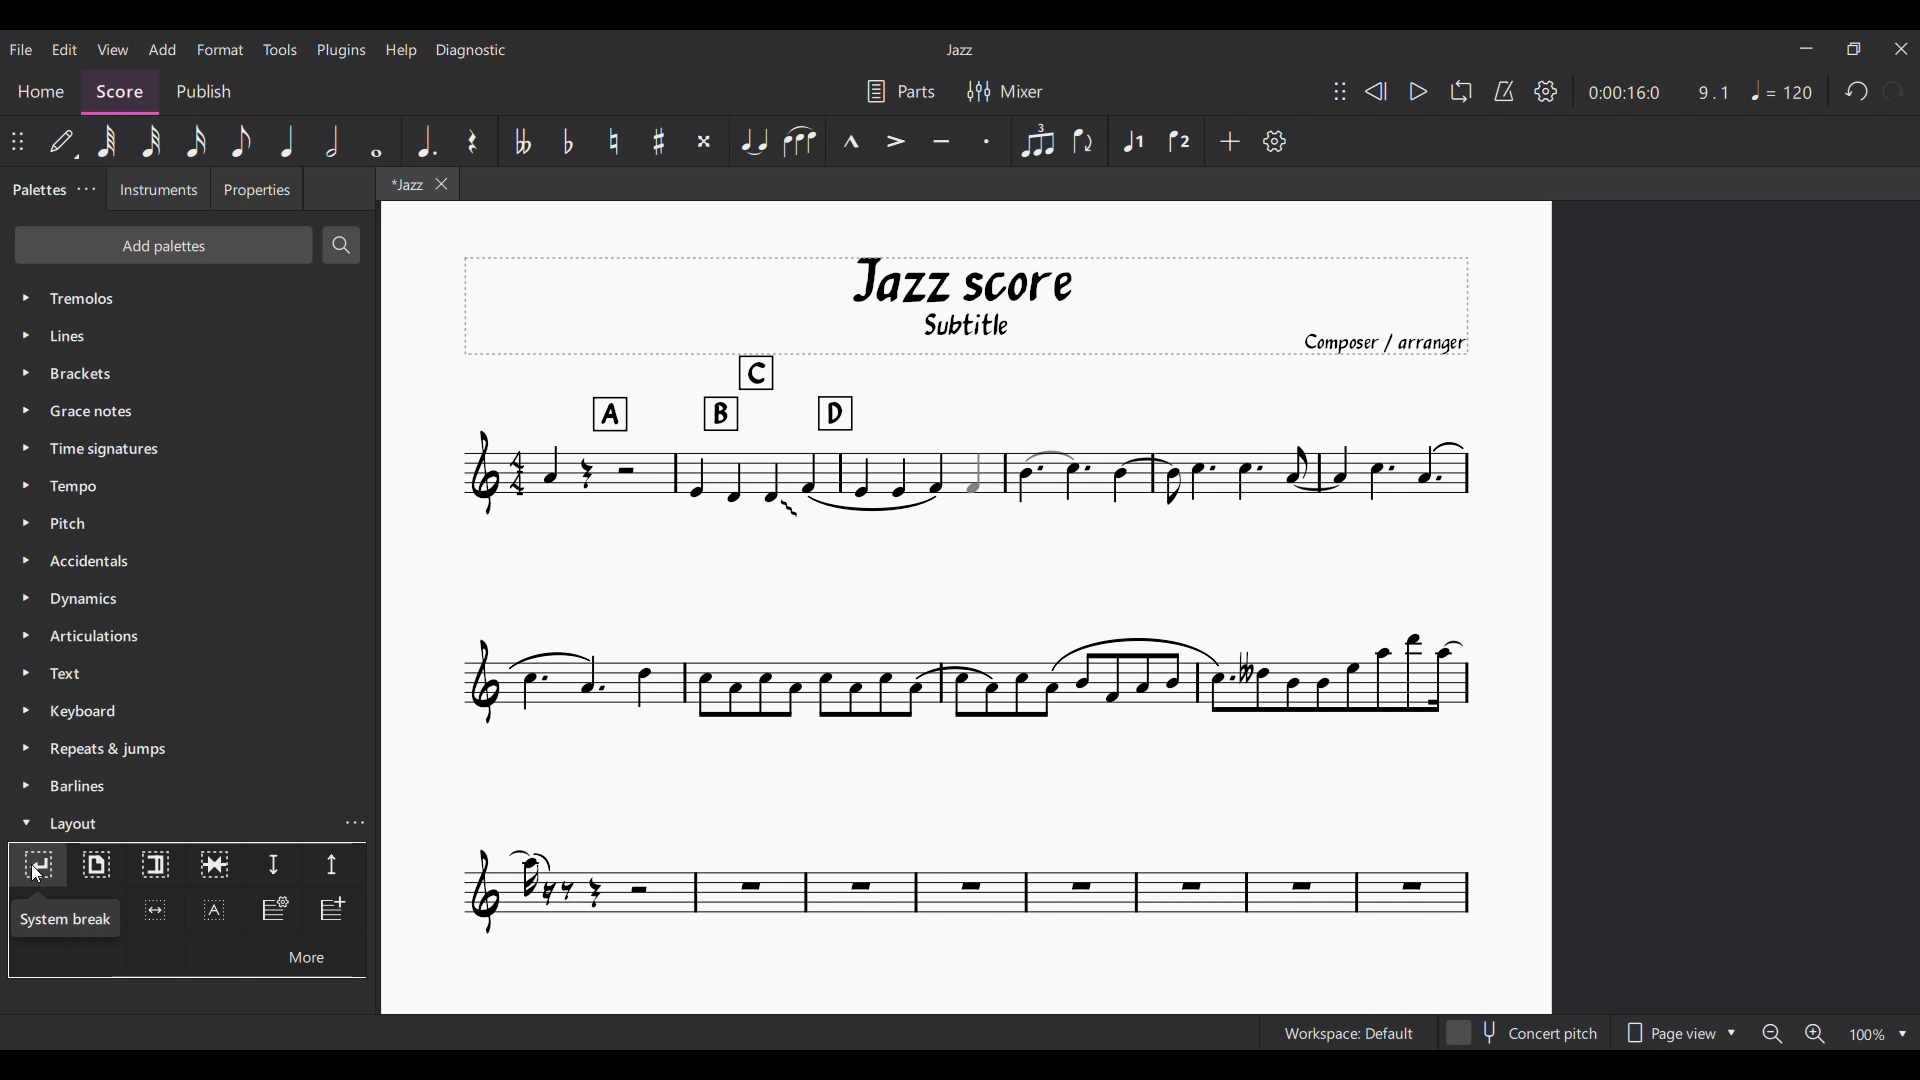 The width and height of the screenshot is (1920, 1080). What do you see at coordinates (156, 866) in the screenshot?
I see `Section break` at bounding box center [156, 866].